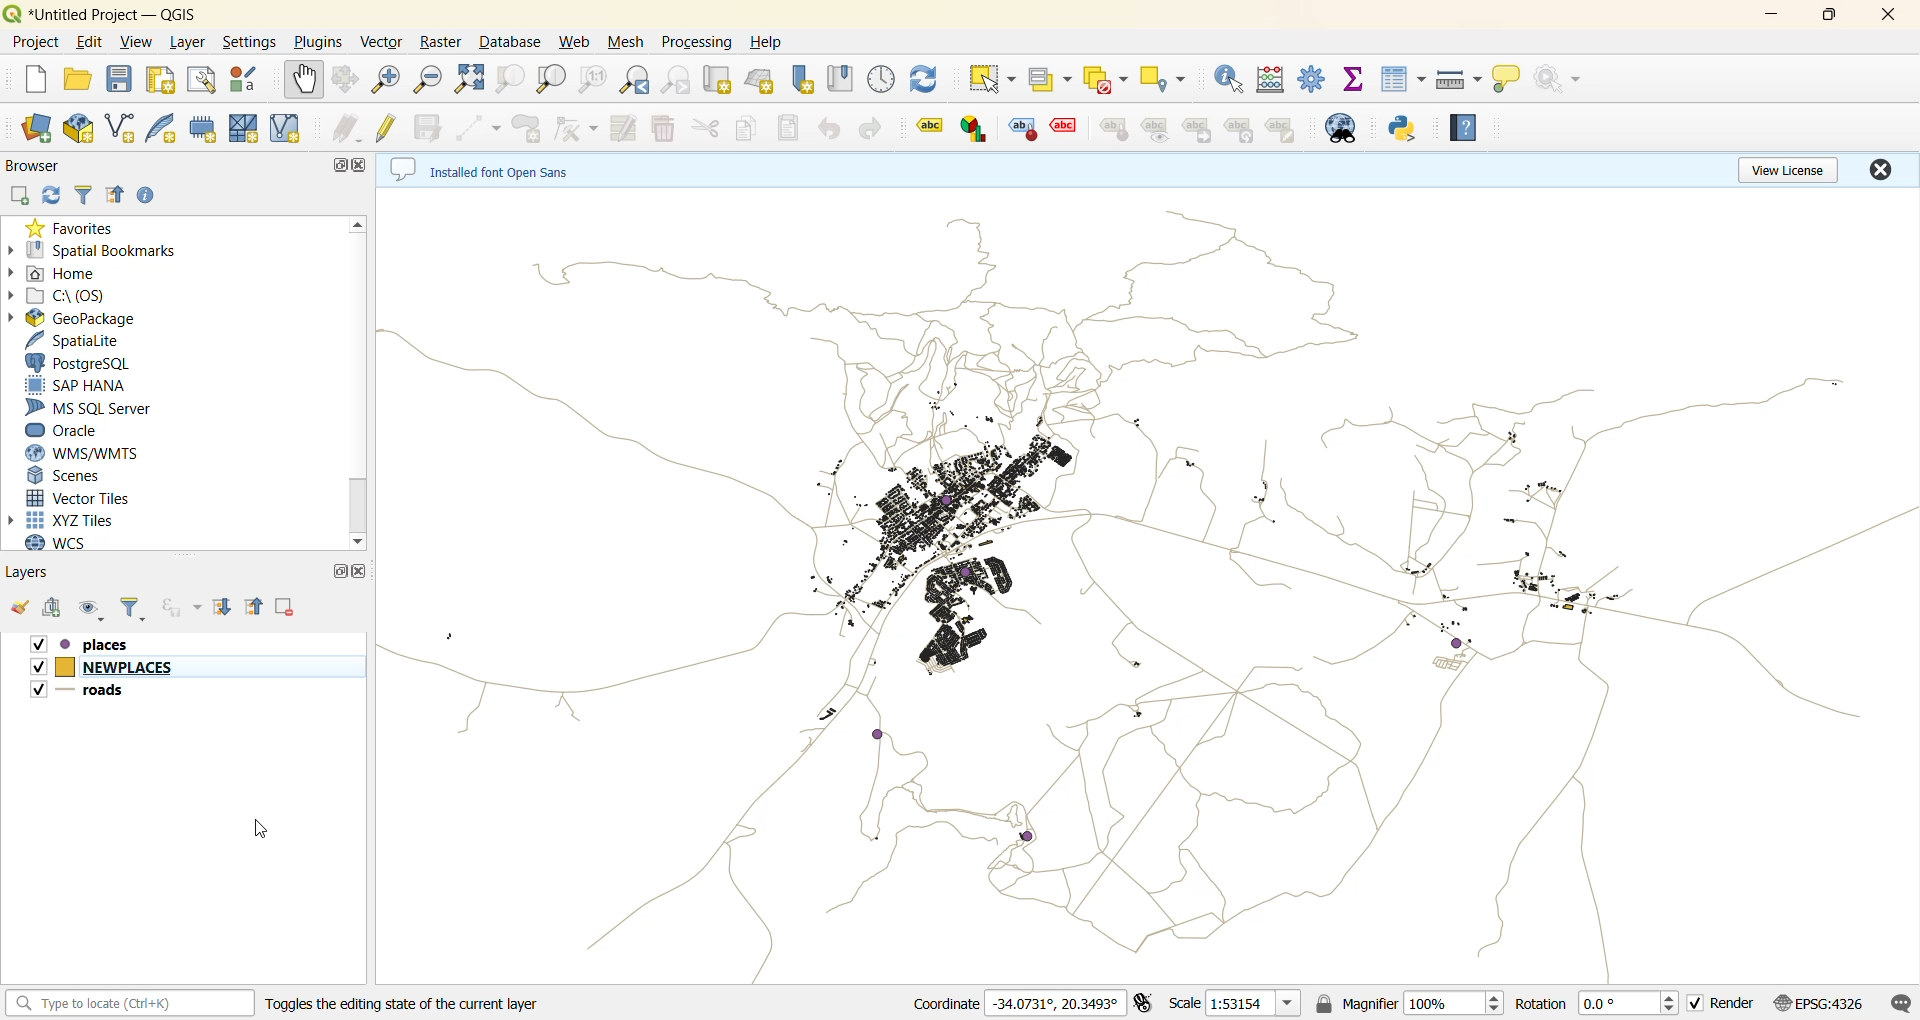 This screenshot has height=1020, width=1920. What do you see at coordinates (64, 520) in the screenshot?
I see `xyz tiles` at bounding box center [64, 520].